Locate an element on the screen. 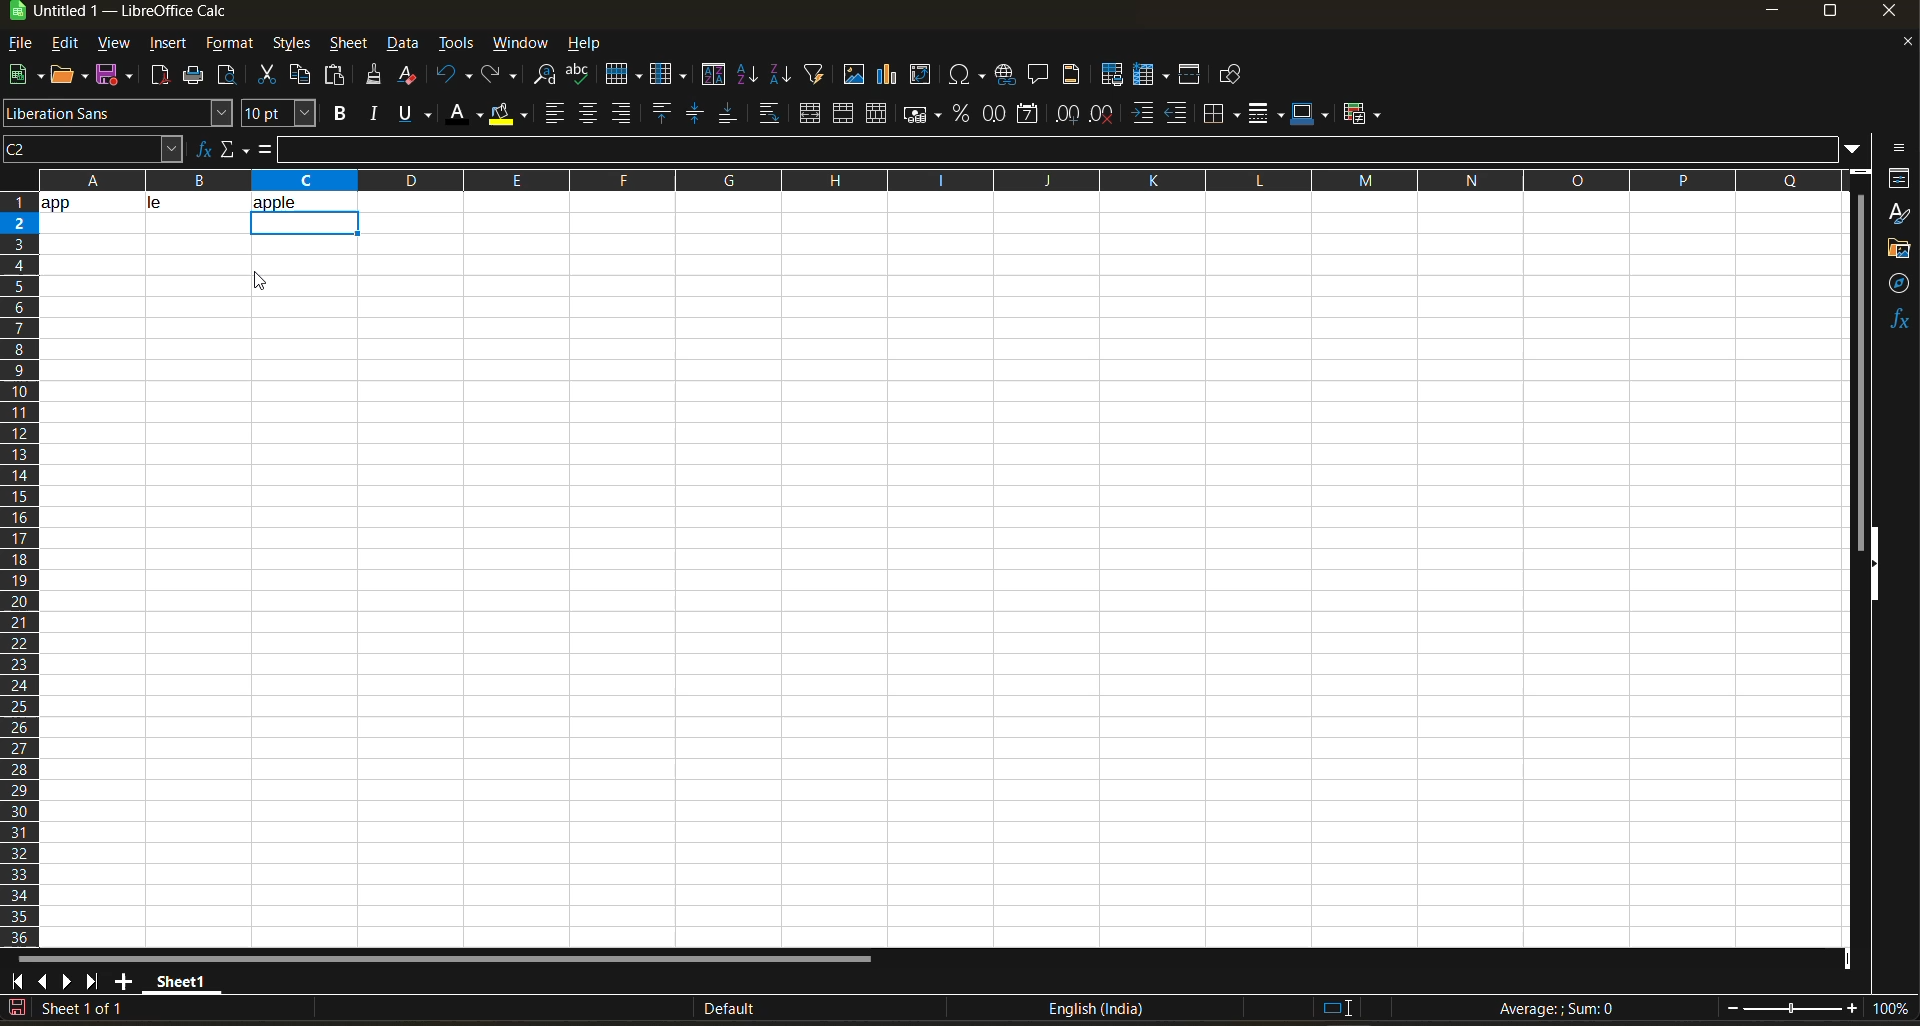 This screenshot has width=1920, height=1026. align top is located at coordinates (659, 113).